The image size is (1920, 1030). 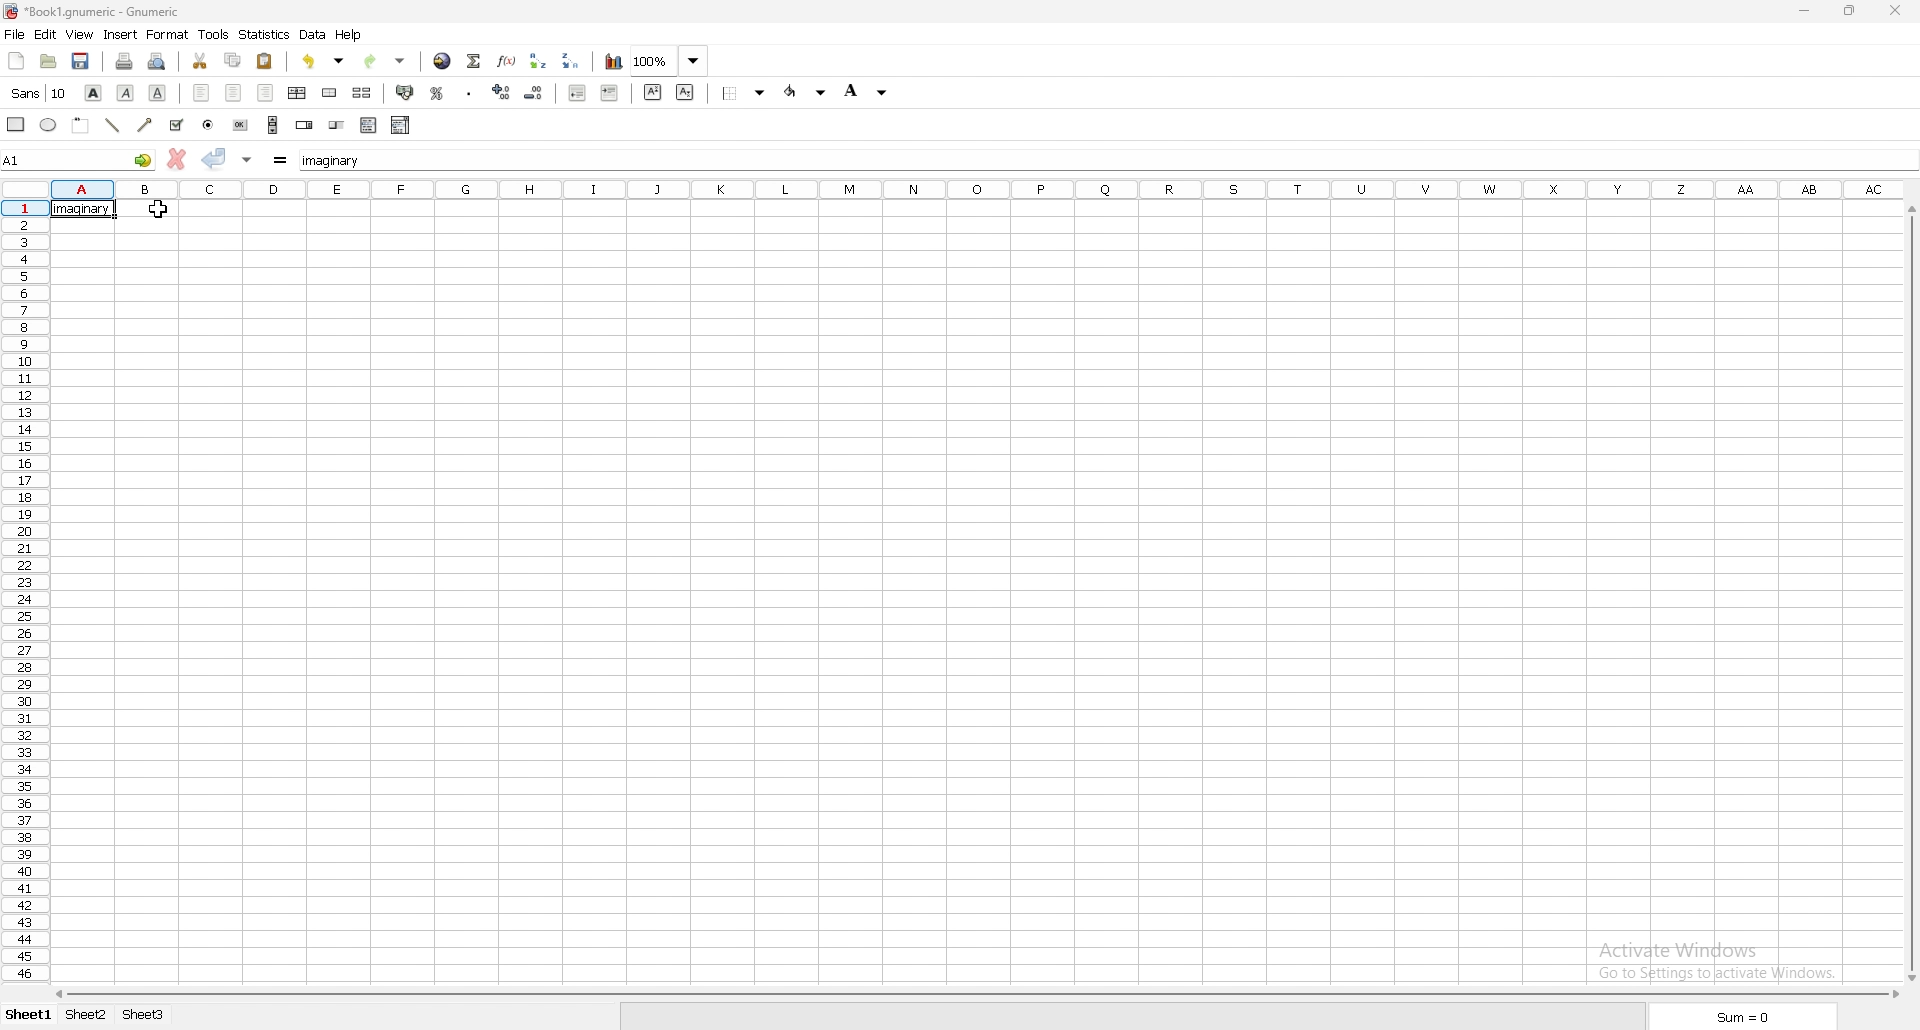 What do you see at coordinates (46, 34) in the screenshot?
I see `edit` at bounding box center [46, 34].